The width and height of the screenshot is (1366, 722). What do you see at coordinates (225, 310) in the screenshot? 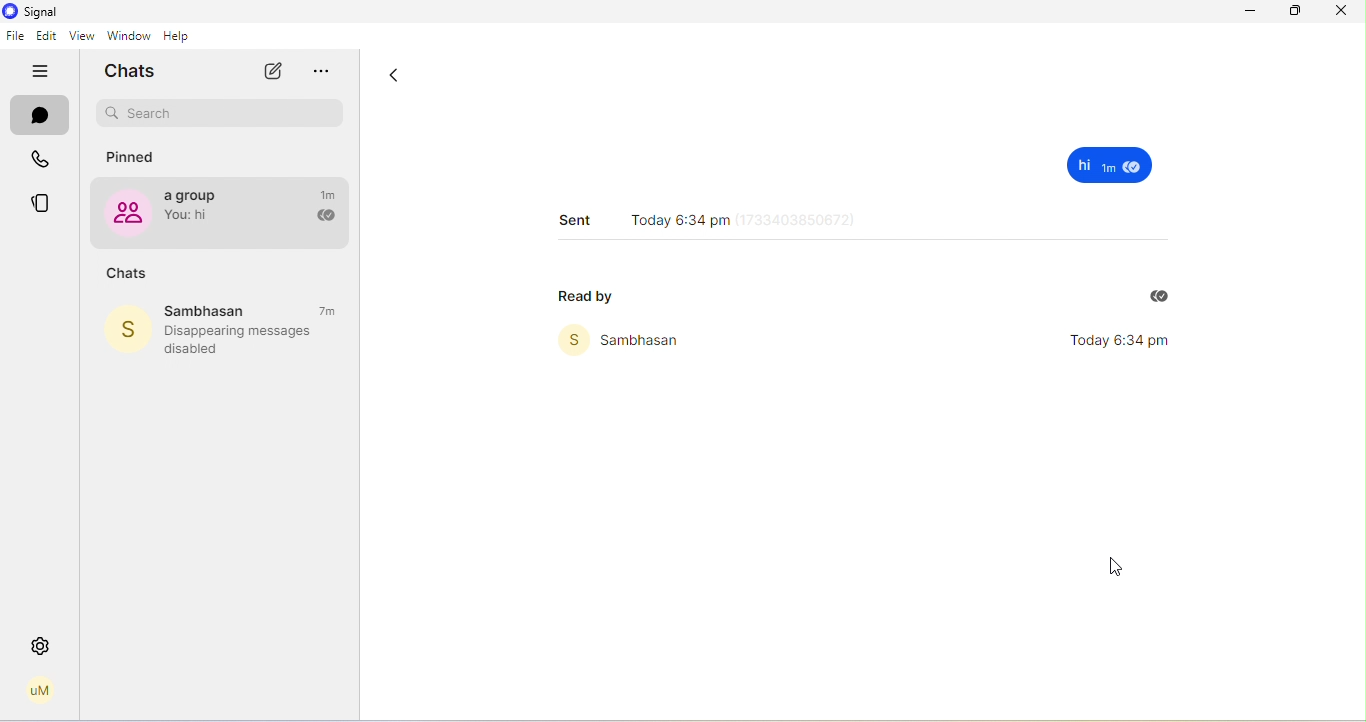
I see `chat with Sambhasan` at bounding box center [225, 310].